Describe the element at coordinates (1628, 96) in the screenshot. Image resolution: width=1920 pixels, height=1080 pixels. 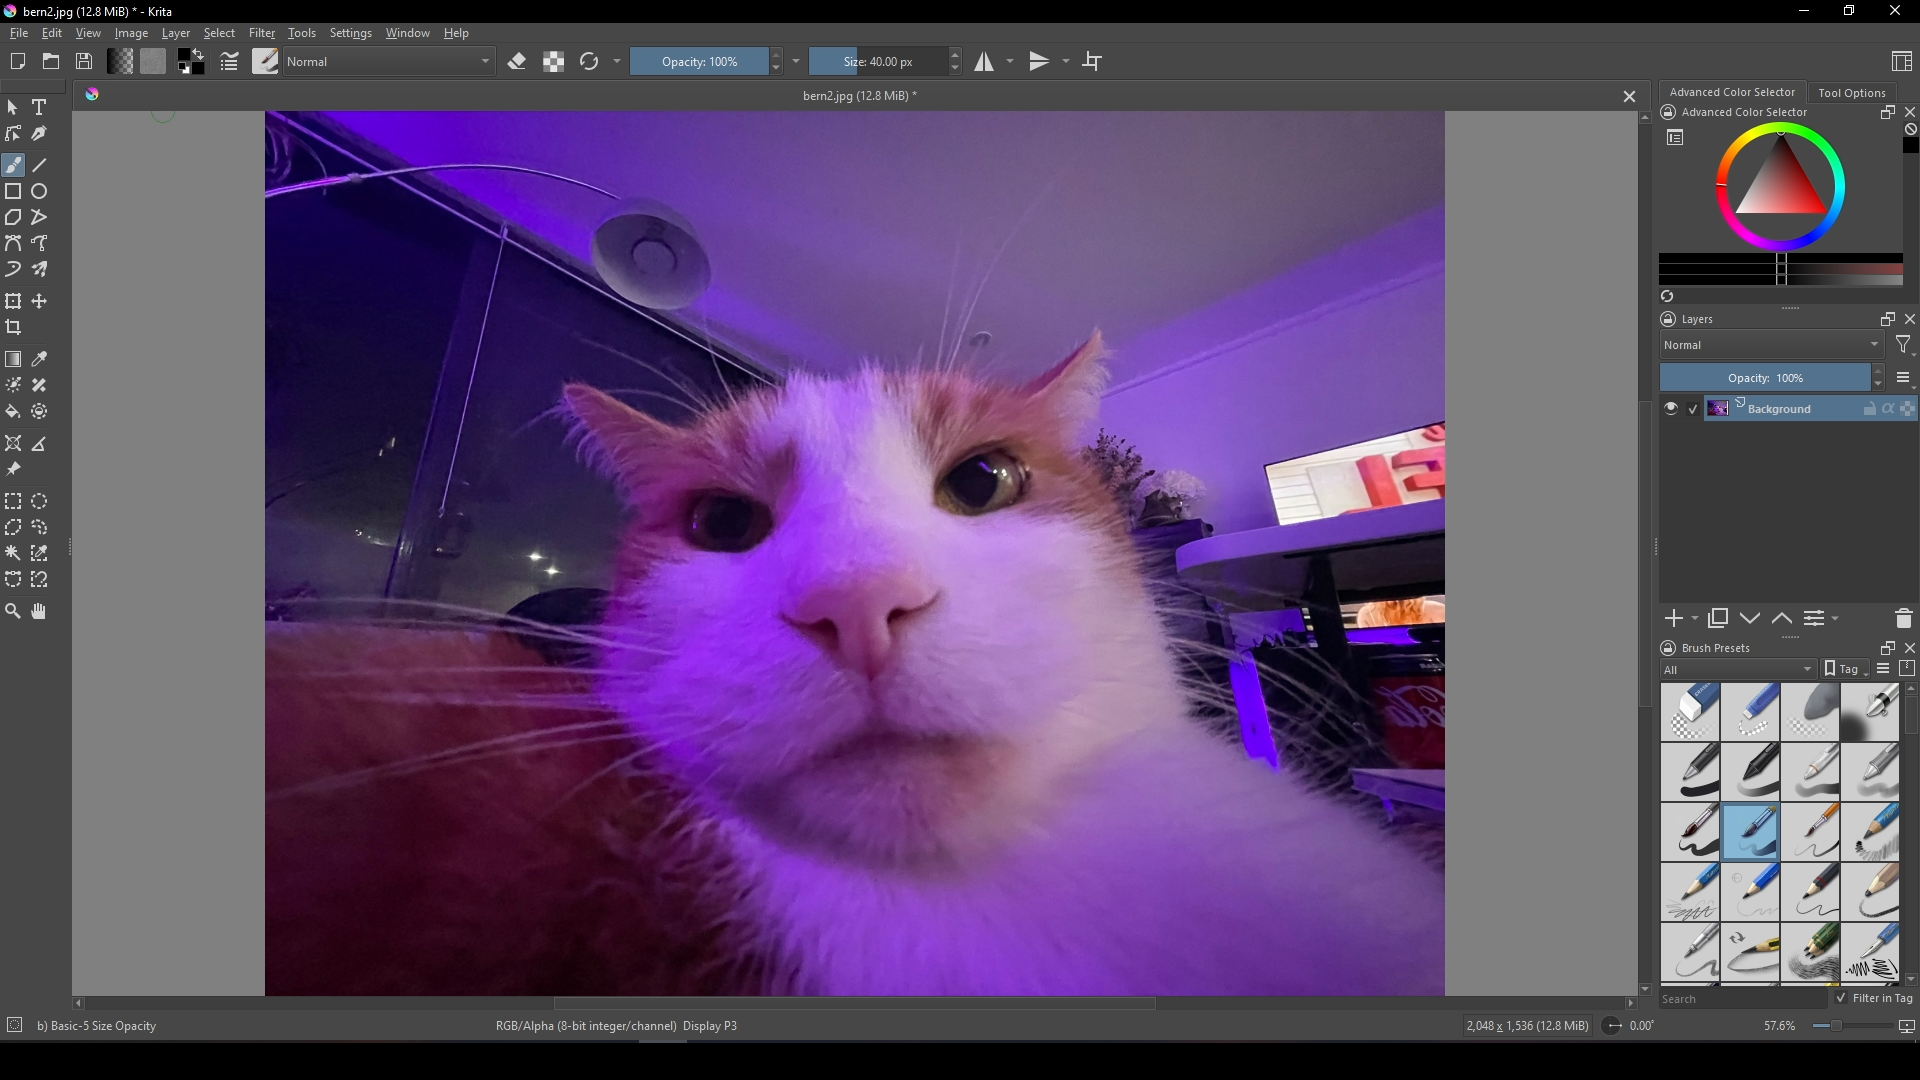
I see `Close tab` at that location.